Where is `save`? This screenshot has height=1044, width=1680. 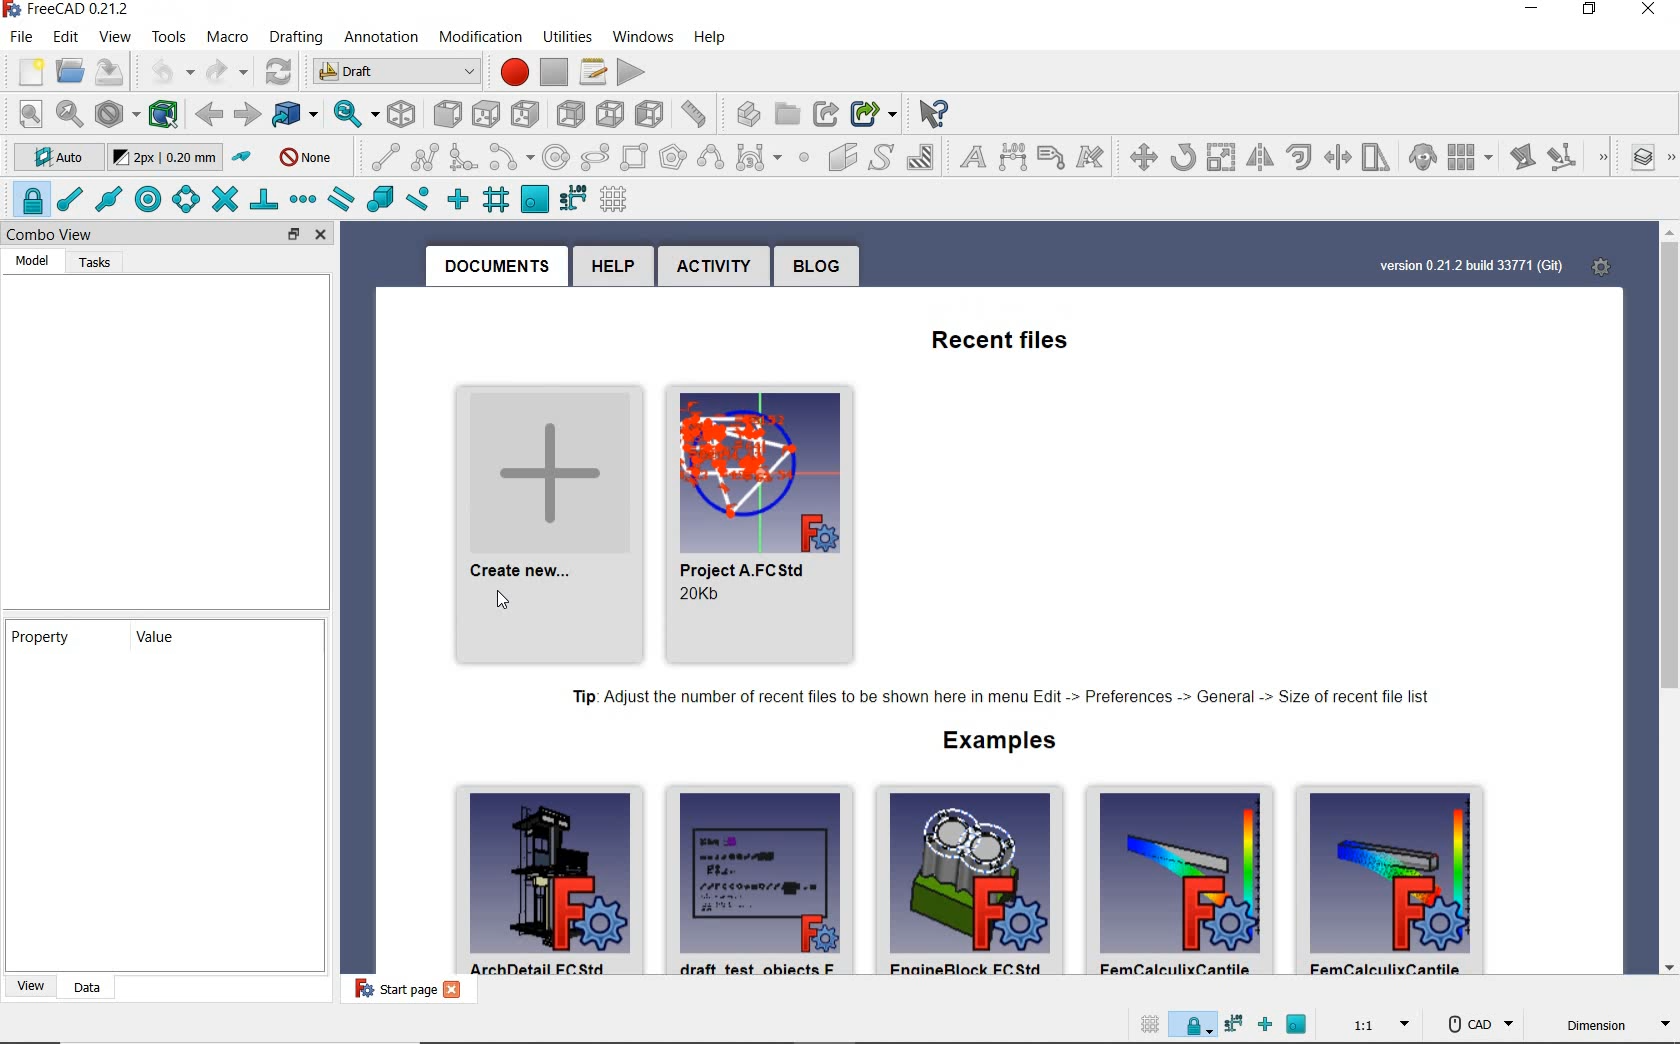
save is located at coordinates (103, 69).